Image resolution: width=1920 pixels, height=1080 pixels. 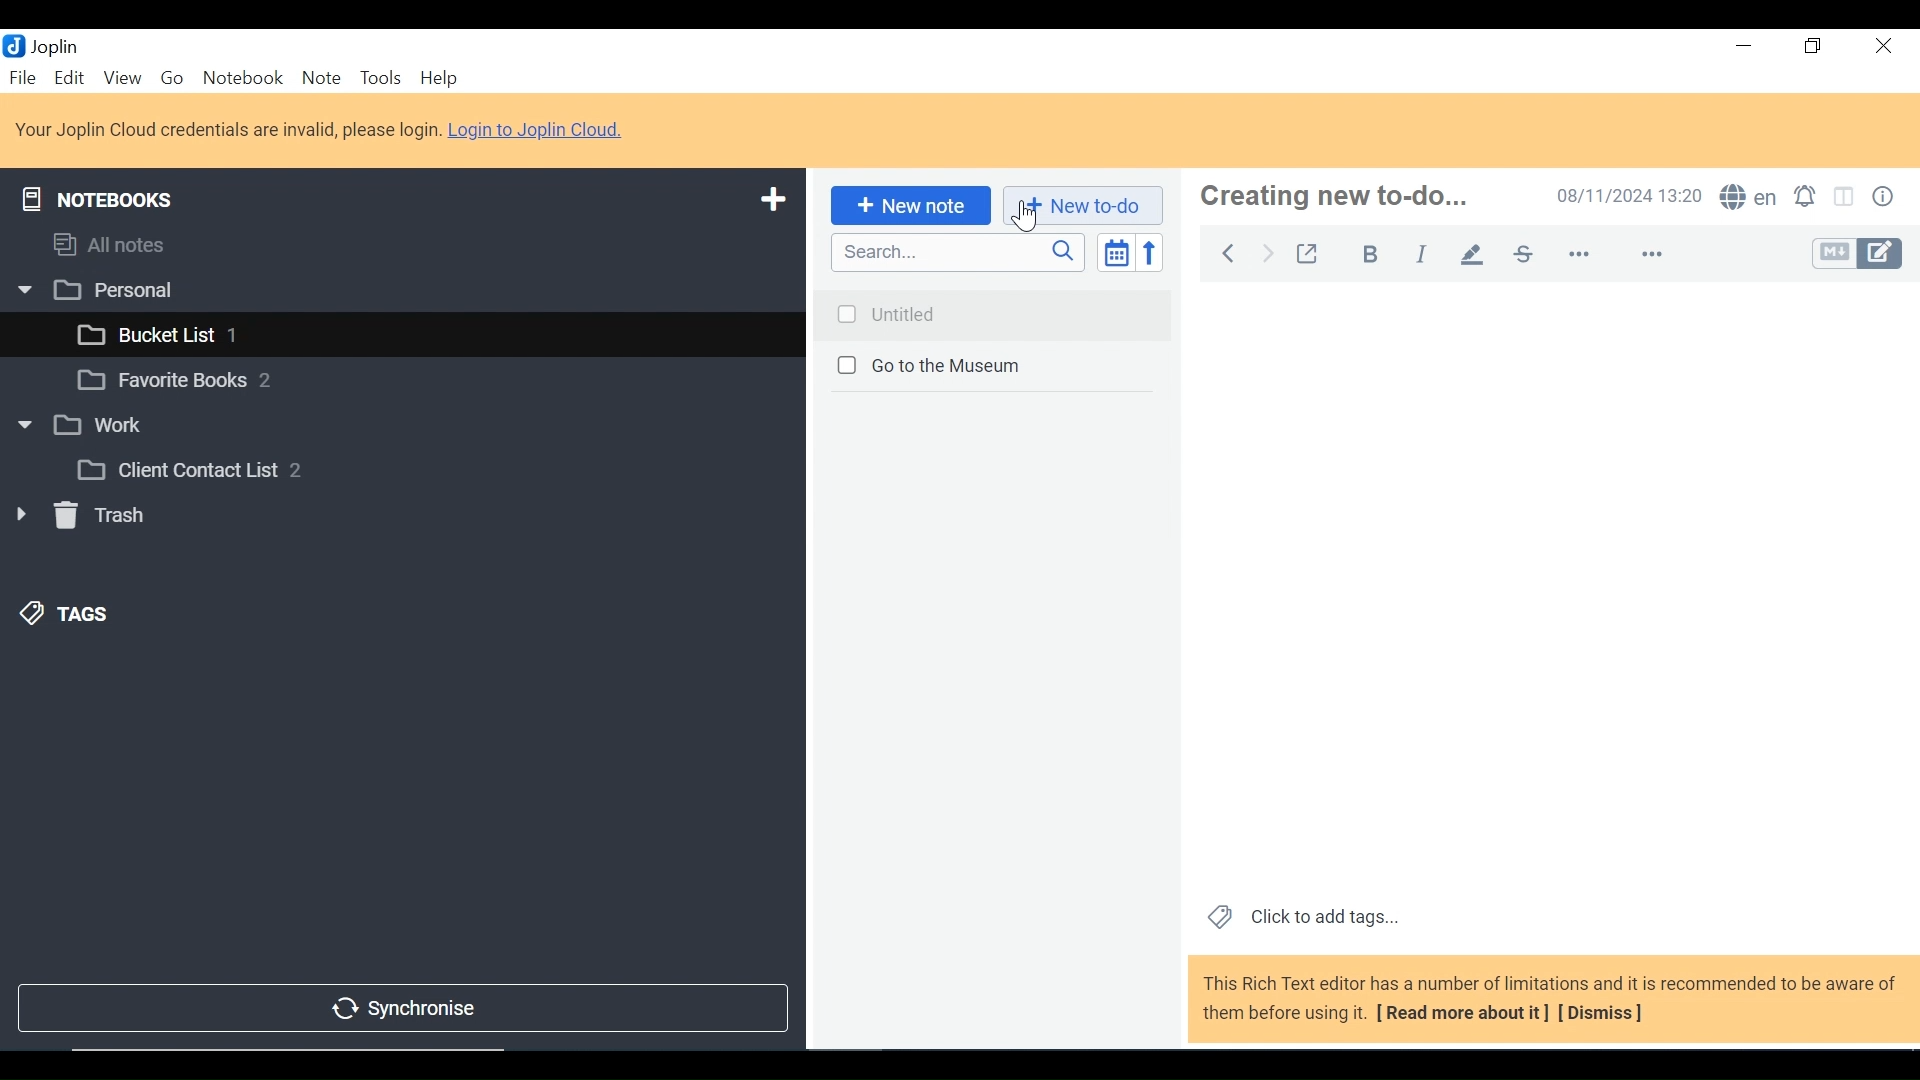 I want to click on Add New Note, so click(x=908, y=206).